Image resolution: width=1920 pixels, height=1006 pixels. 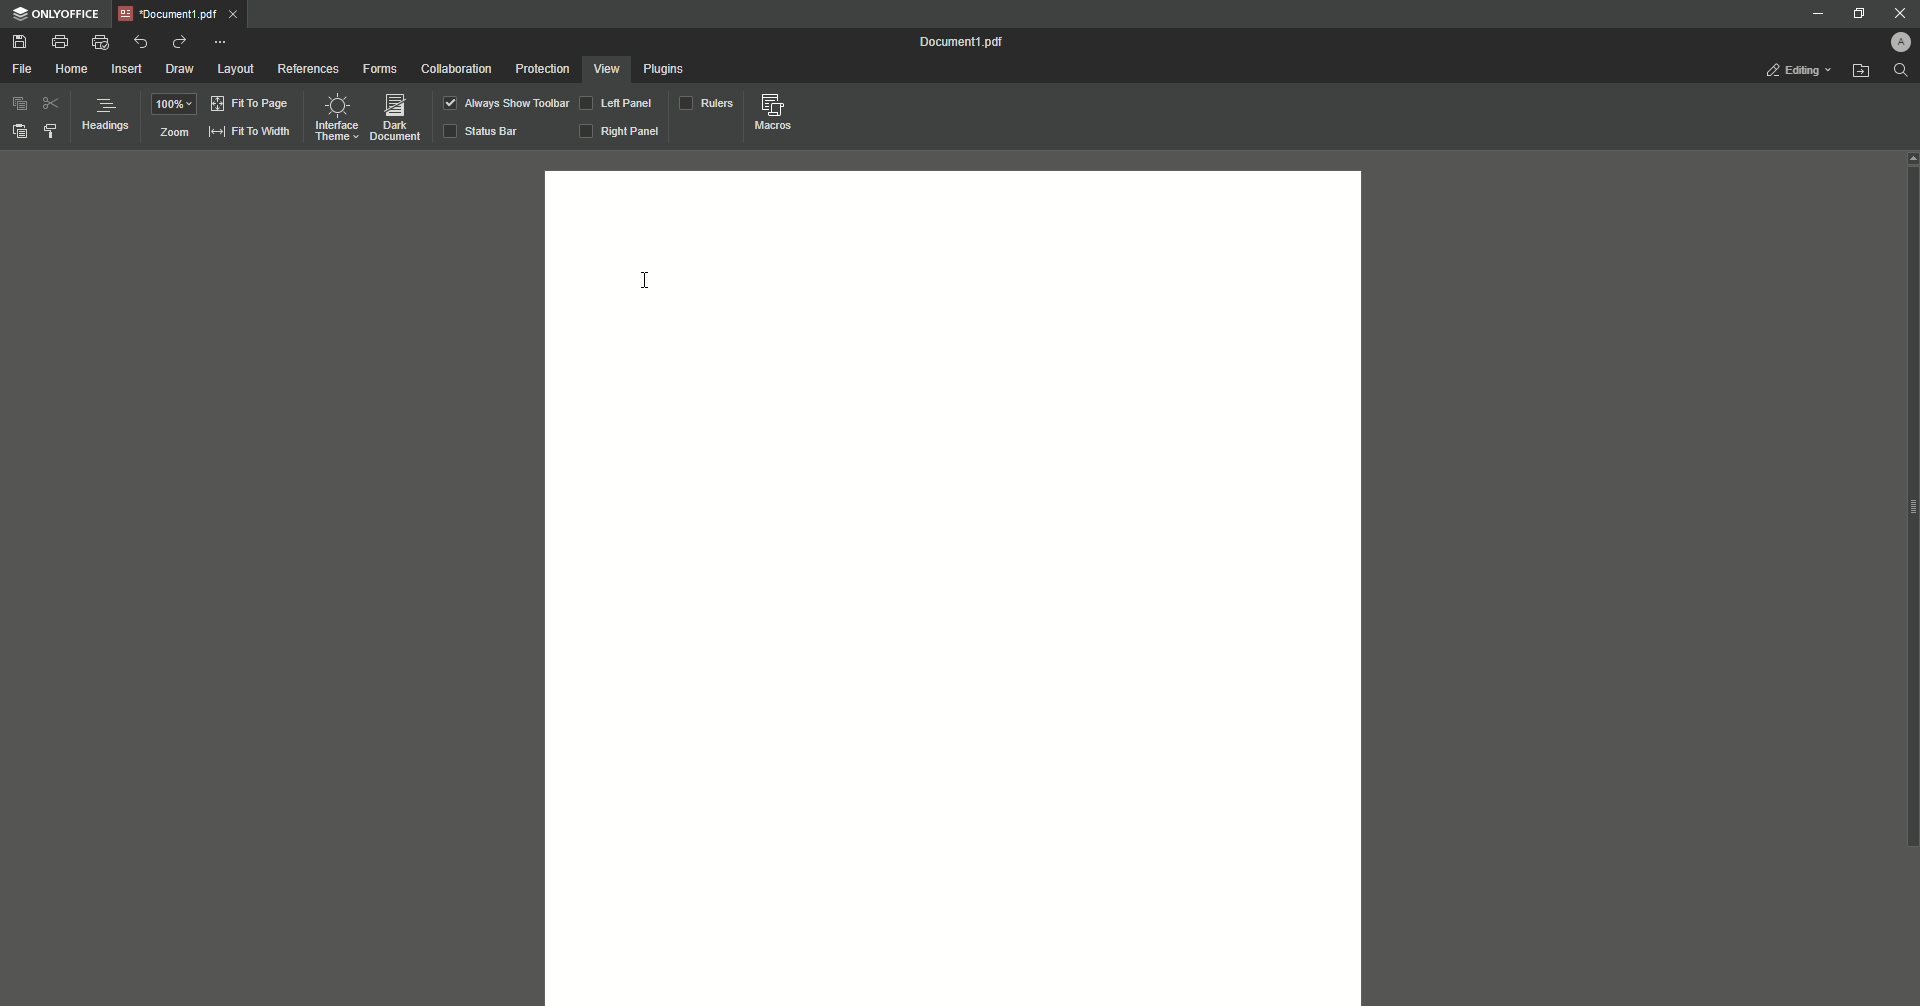 What do you see at coordinates (127, 69) in the screenshot?
I see `Insert` at bounding box center [127, 69].